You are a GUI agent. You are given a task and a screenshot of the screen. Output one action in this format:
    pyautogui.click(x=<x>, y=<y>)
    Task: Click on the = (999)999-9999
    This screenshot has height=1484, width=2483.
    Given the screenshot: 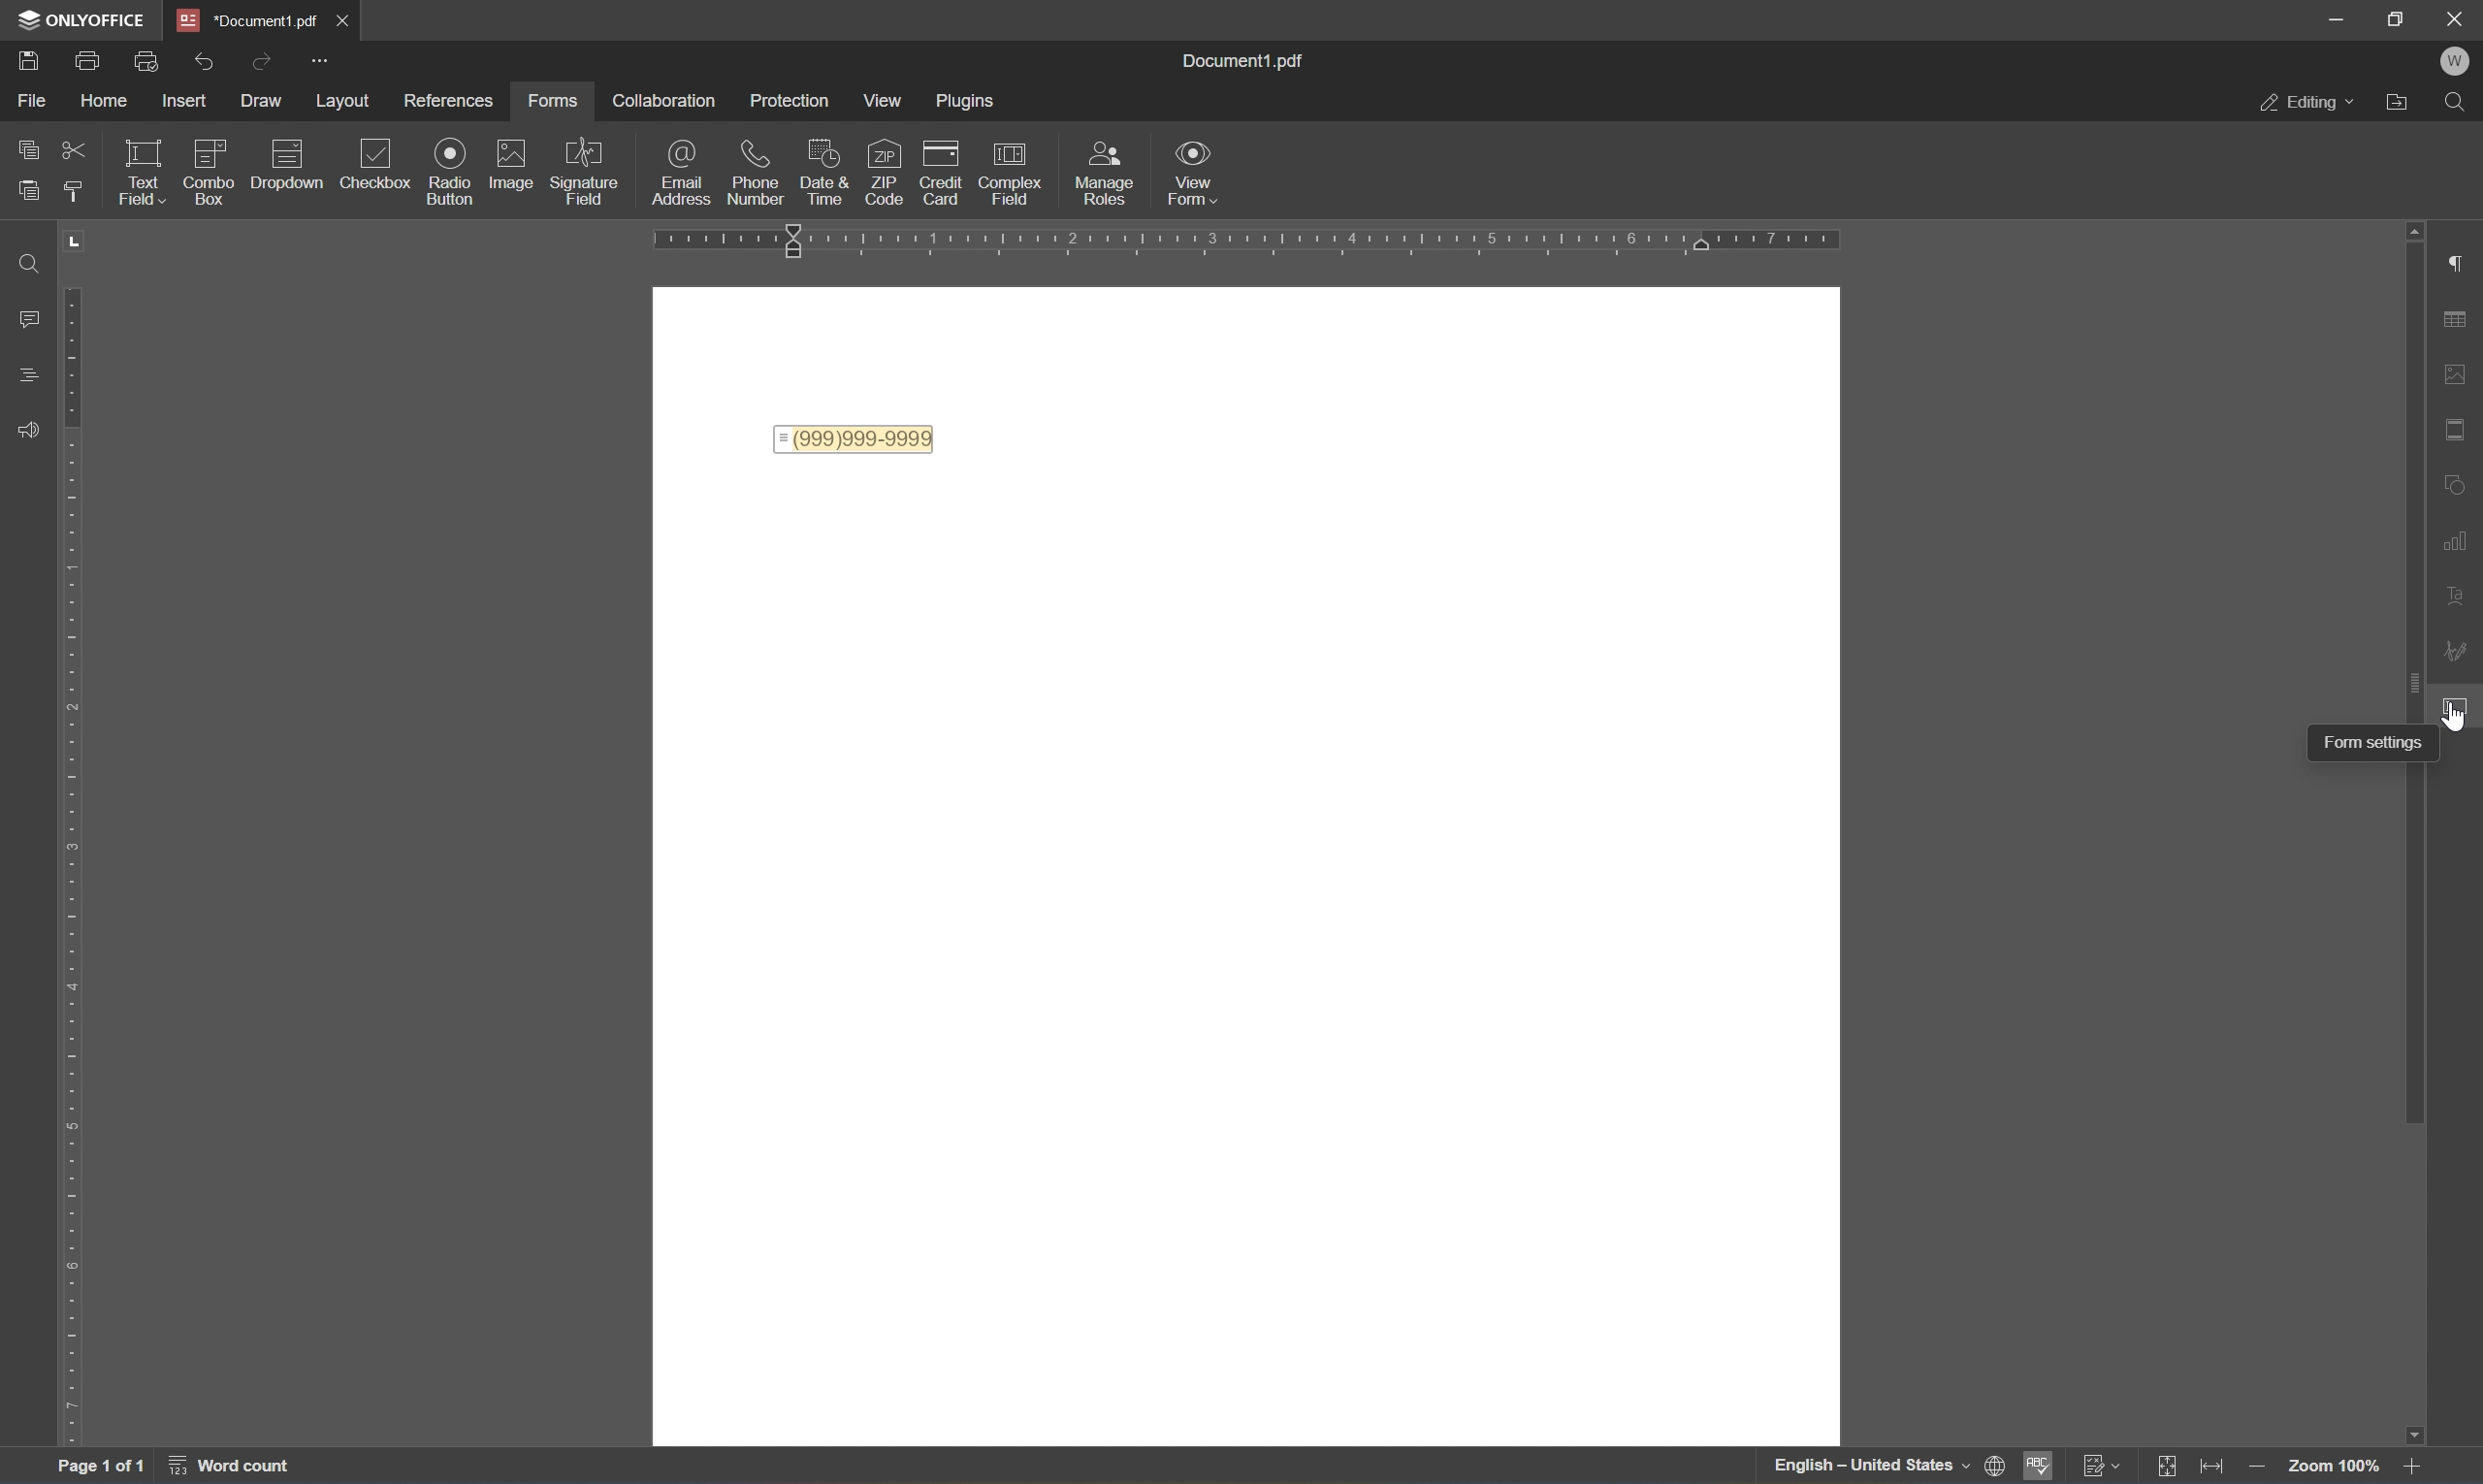 What is the action you would take?
    pyautogui.click(x=853, y=436)
    